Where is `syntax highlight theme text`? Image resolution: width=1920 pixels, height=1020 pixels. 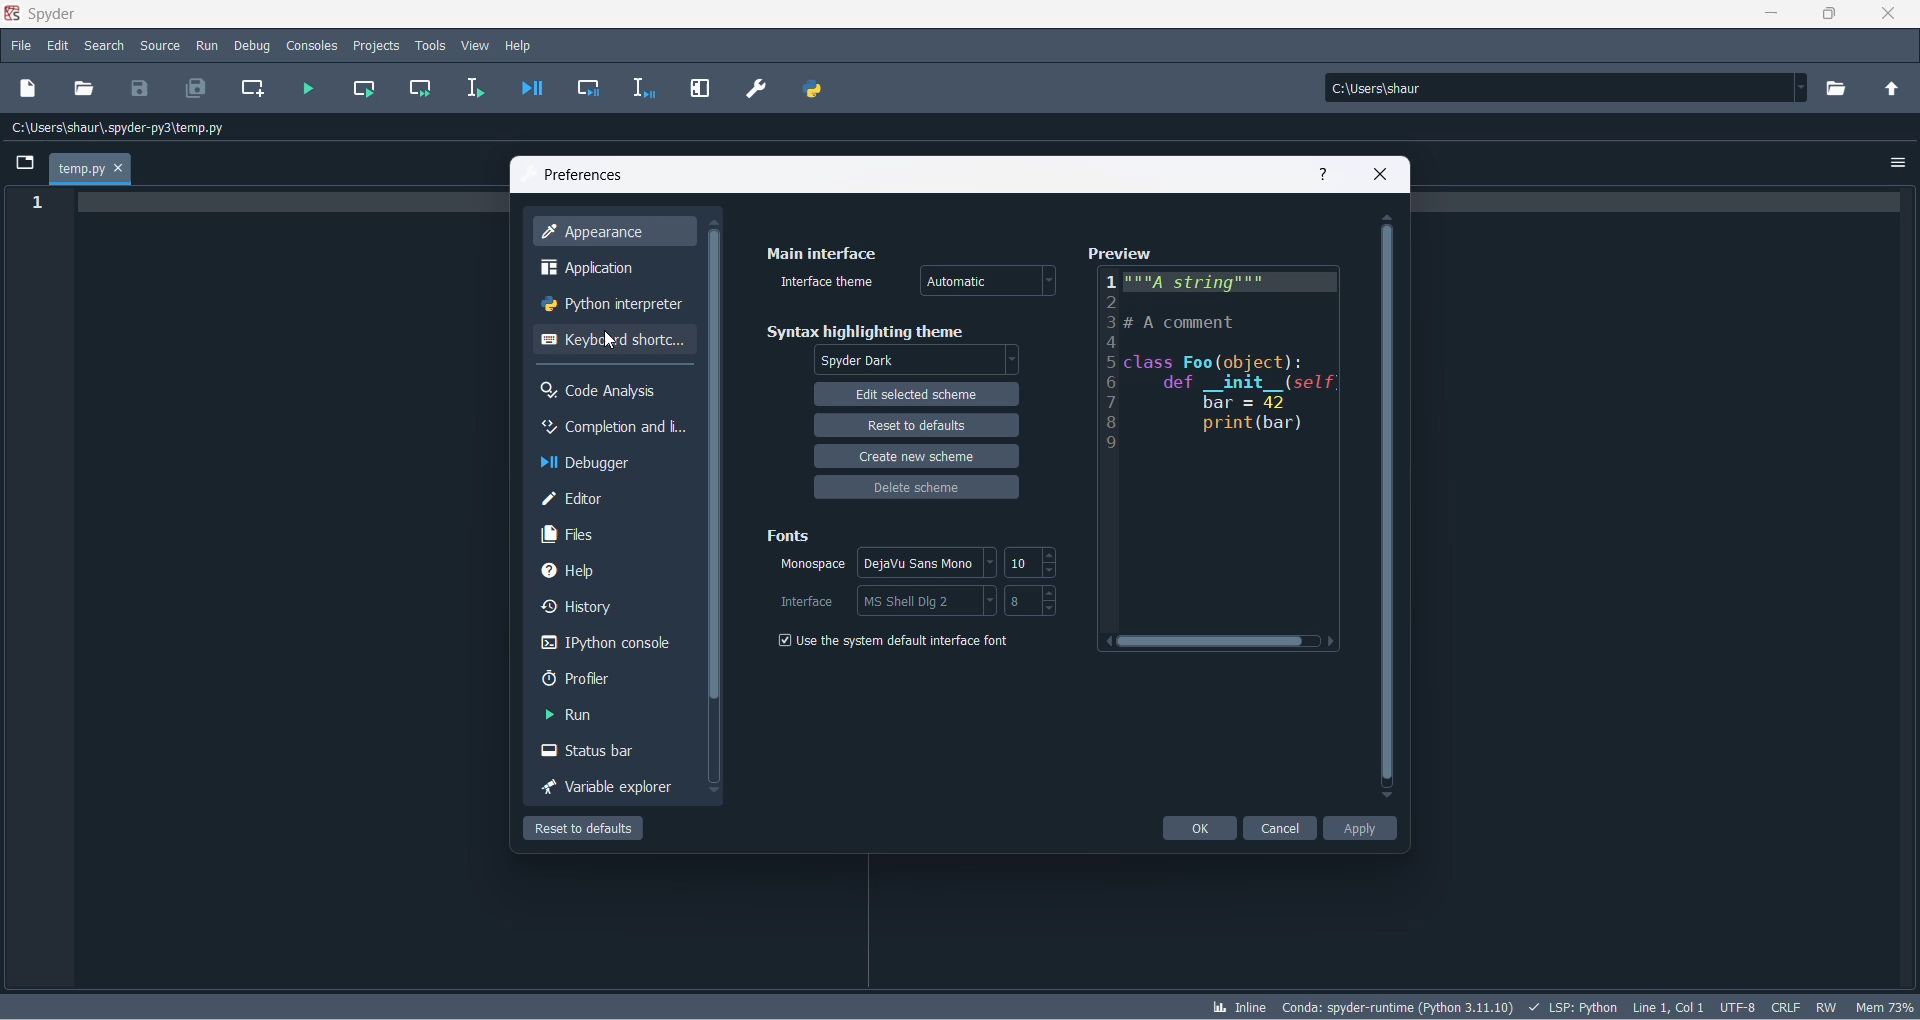 syntax highlight theme text is located at coordinates (875, 328).